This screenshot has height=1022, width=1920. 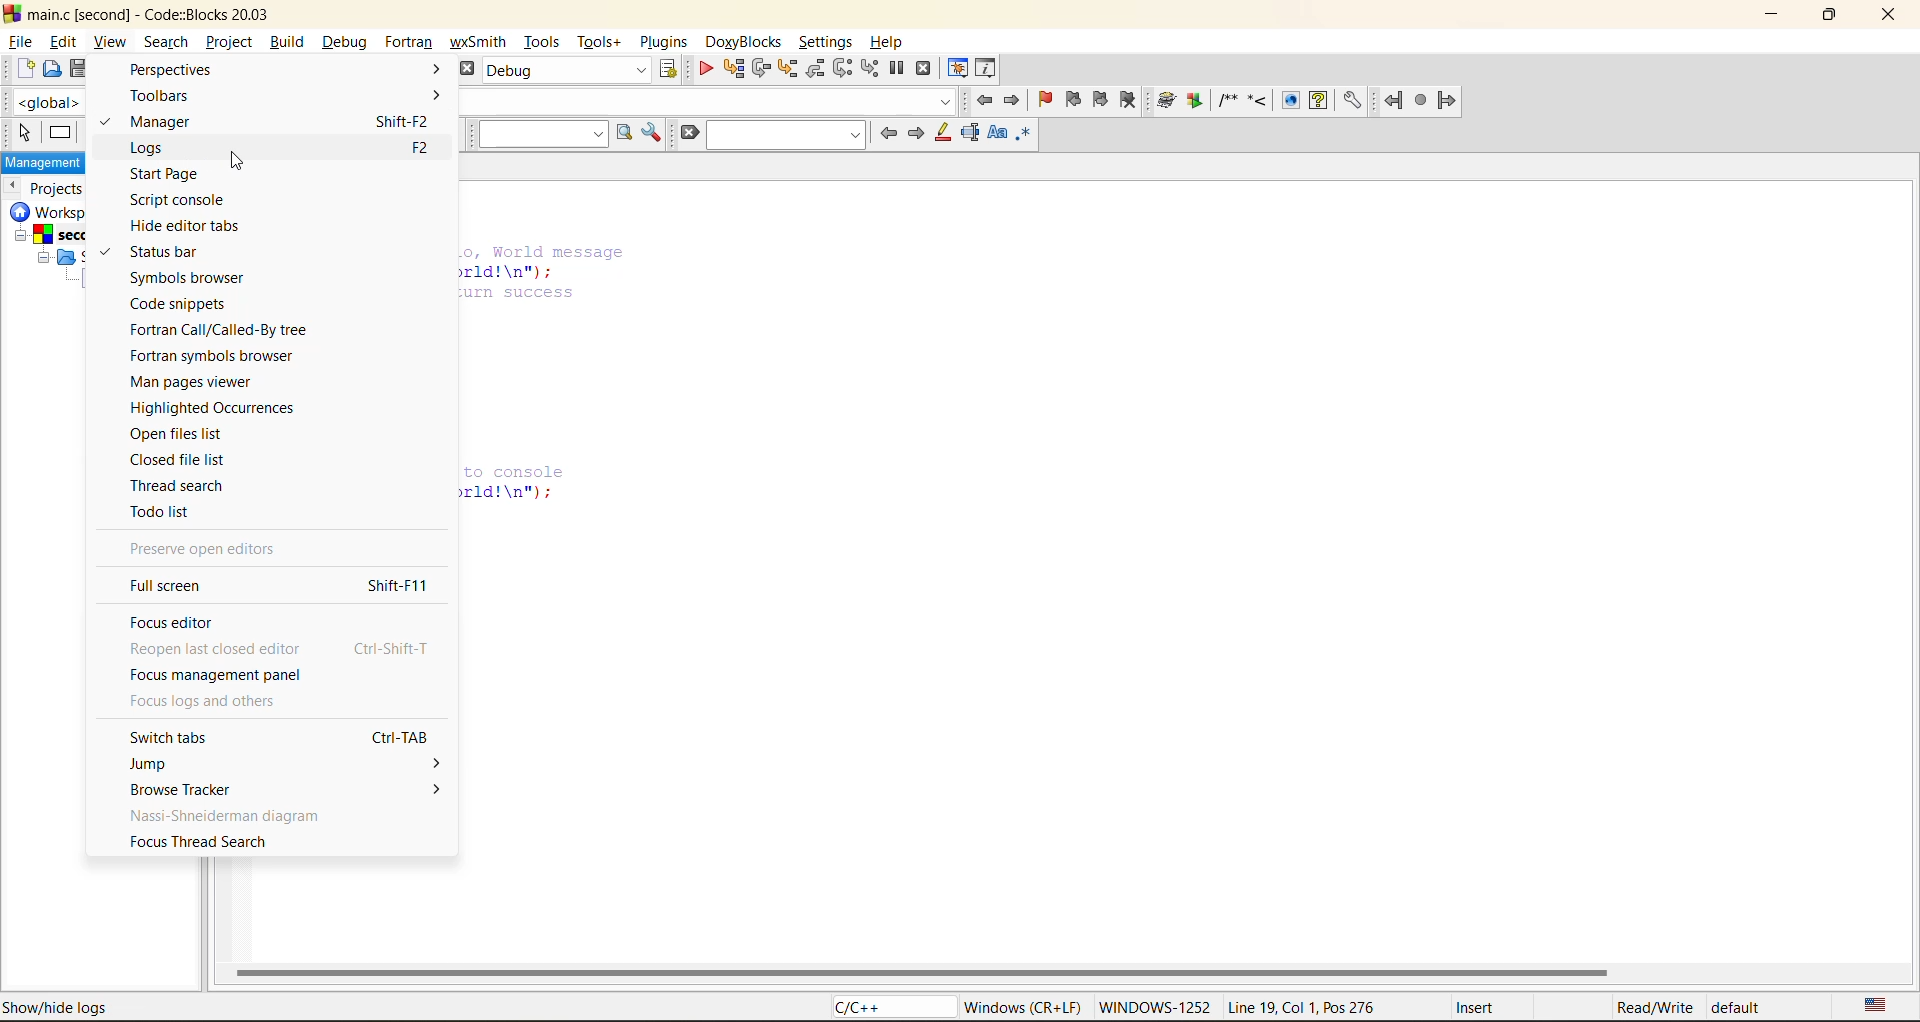 What do you see at coordinates (886, 1008) in the screenshot?
I see `language` at bounding box center [886, 1008].